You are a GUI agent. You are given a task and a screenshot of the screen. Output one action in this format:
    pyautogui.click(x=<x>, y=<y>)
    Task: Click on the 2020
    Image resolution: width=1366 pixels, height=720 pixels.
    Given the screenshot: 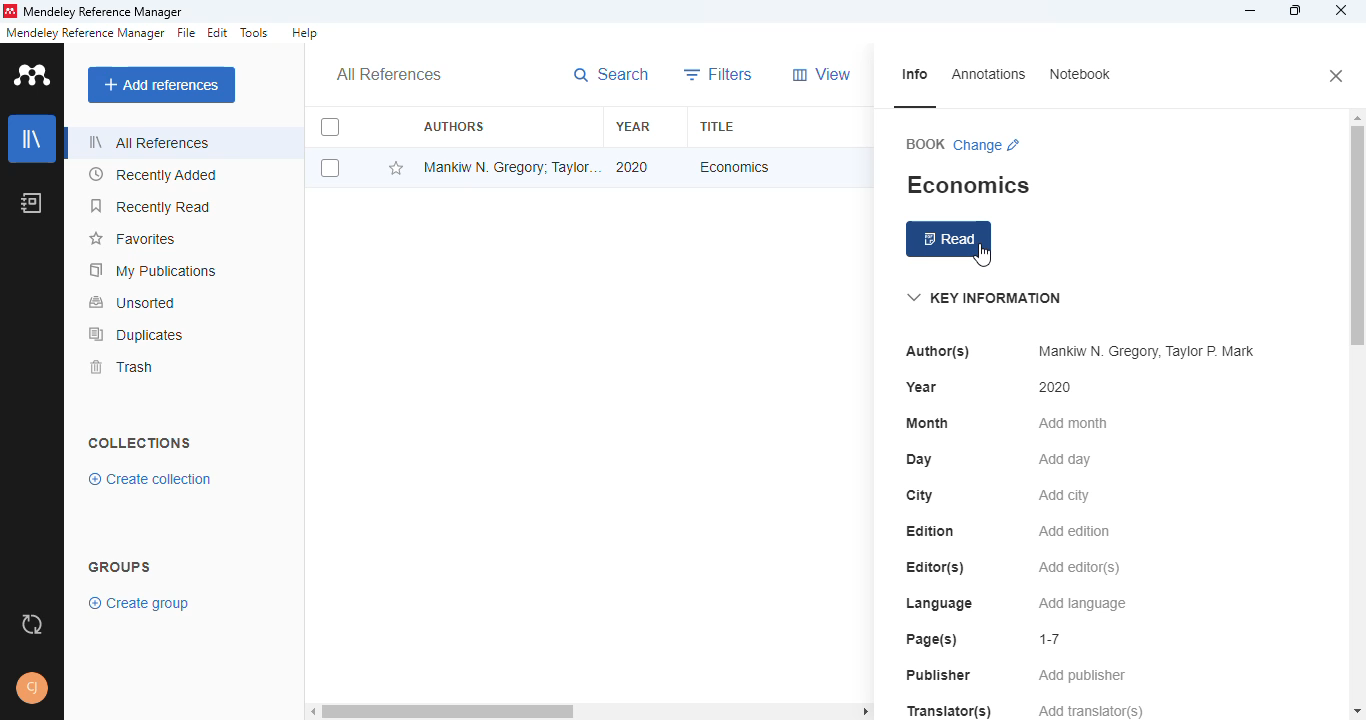 What is the action you would take?
    pyautogui.click(x=1054, y=386)
    